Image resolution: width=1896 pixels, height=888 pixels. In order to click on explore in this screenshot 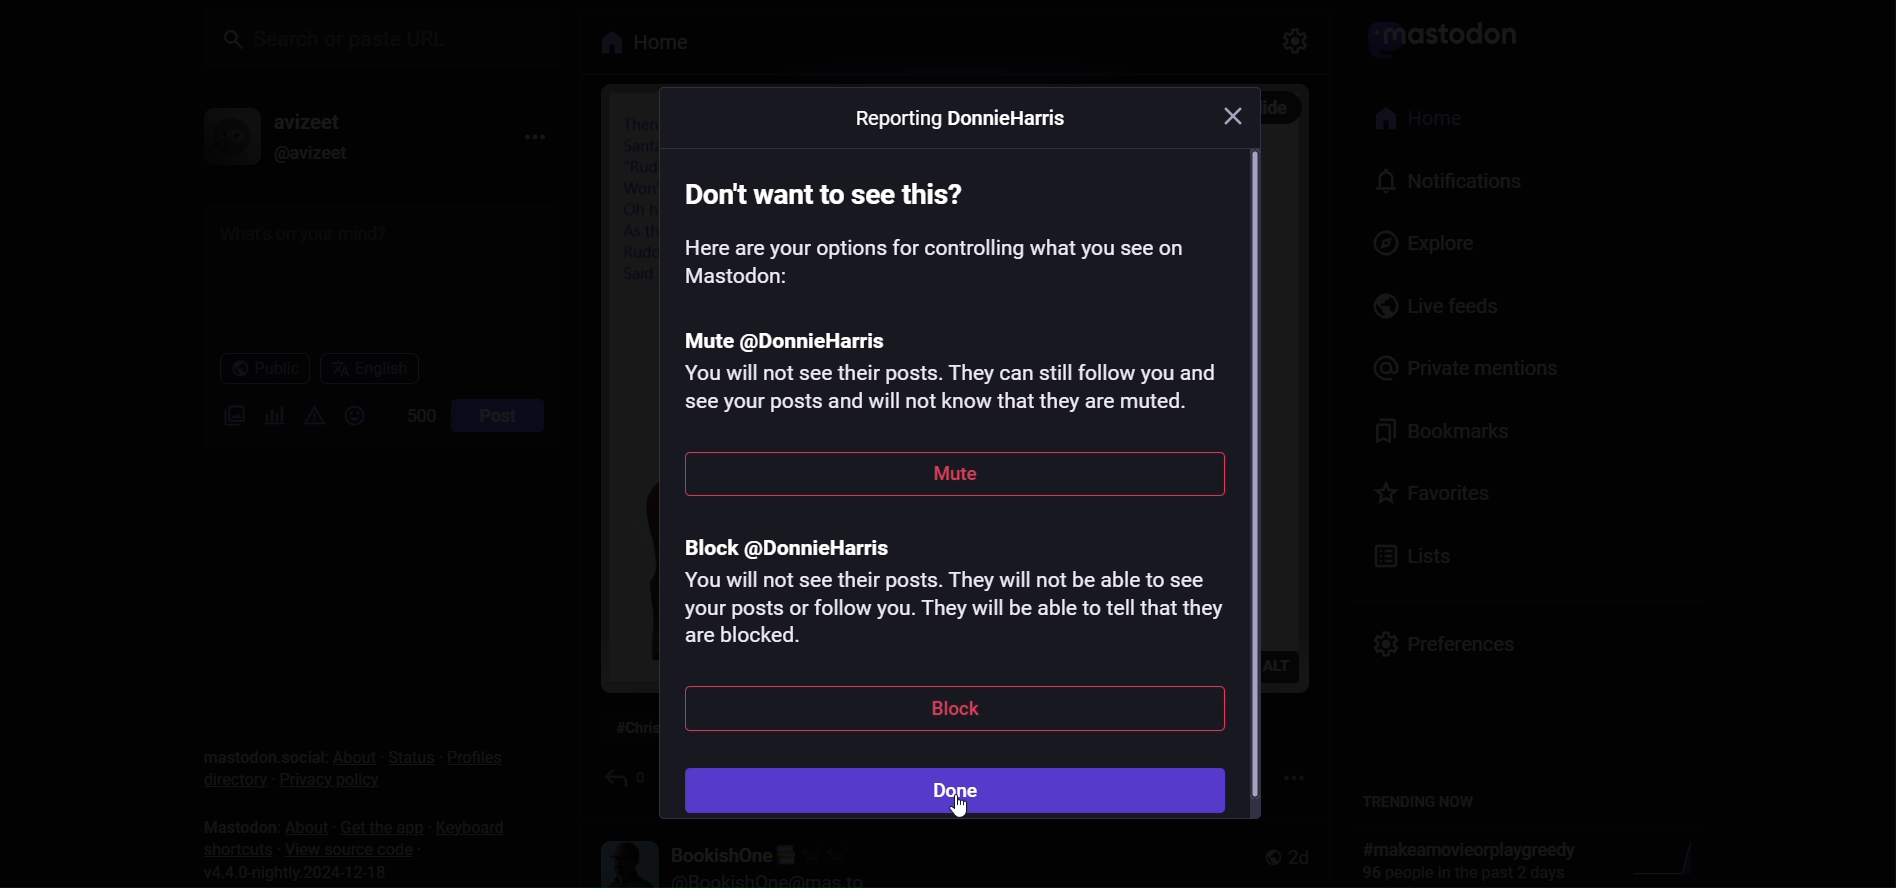, I will do `click(1405, 243)`.